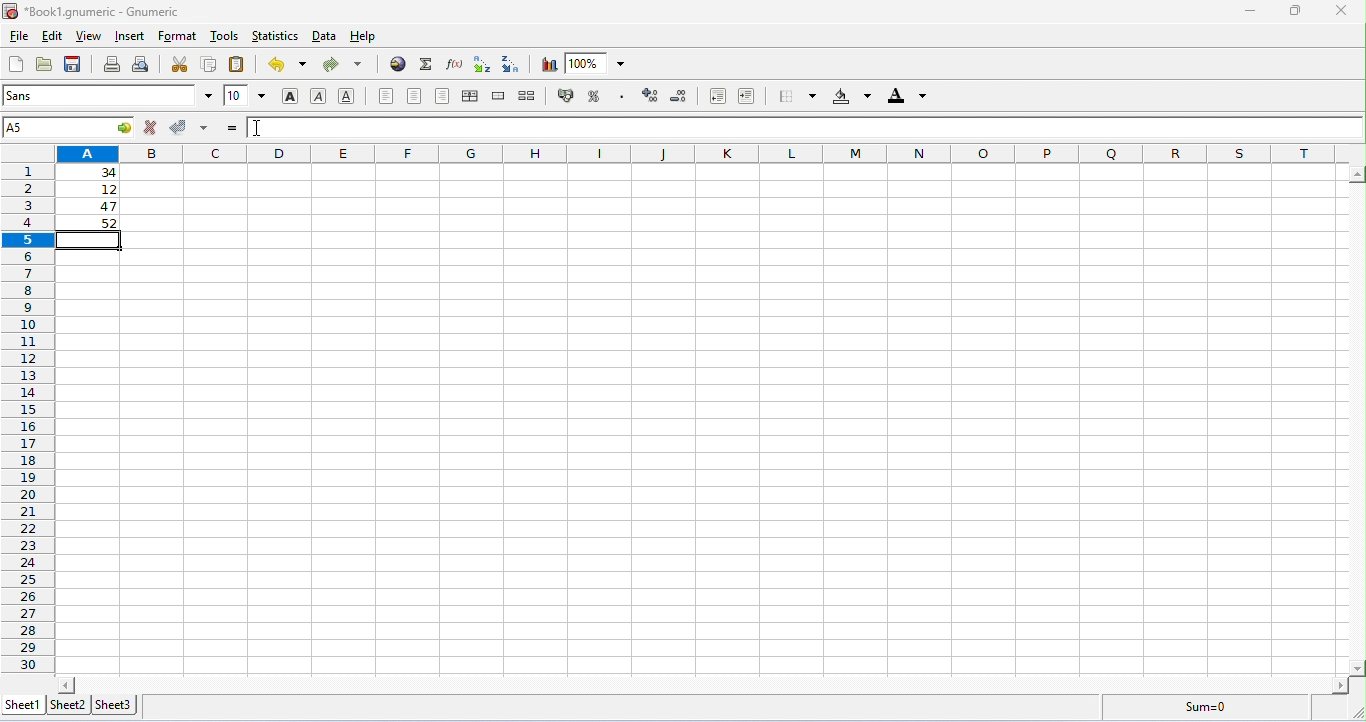 The width and height of the screenshot is (1366, 722). What do you see at coordinates (177, 37) in the screenshot?
I see `format` at bounding box center [177, 37].